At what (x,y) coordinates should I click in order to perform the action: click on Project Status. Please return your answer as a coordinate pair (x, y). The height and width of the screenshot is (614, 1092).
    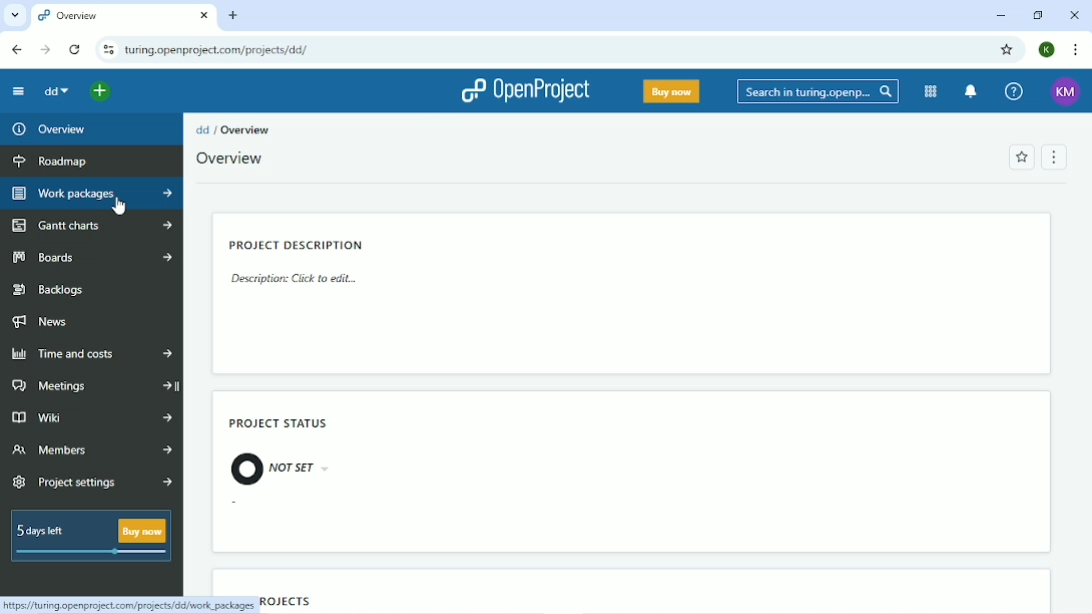
    Looking at the image, I should click on (276, 421).